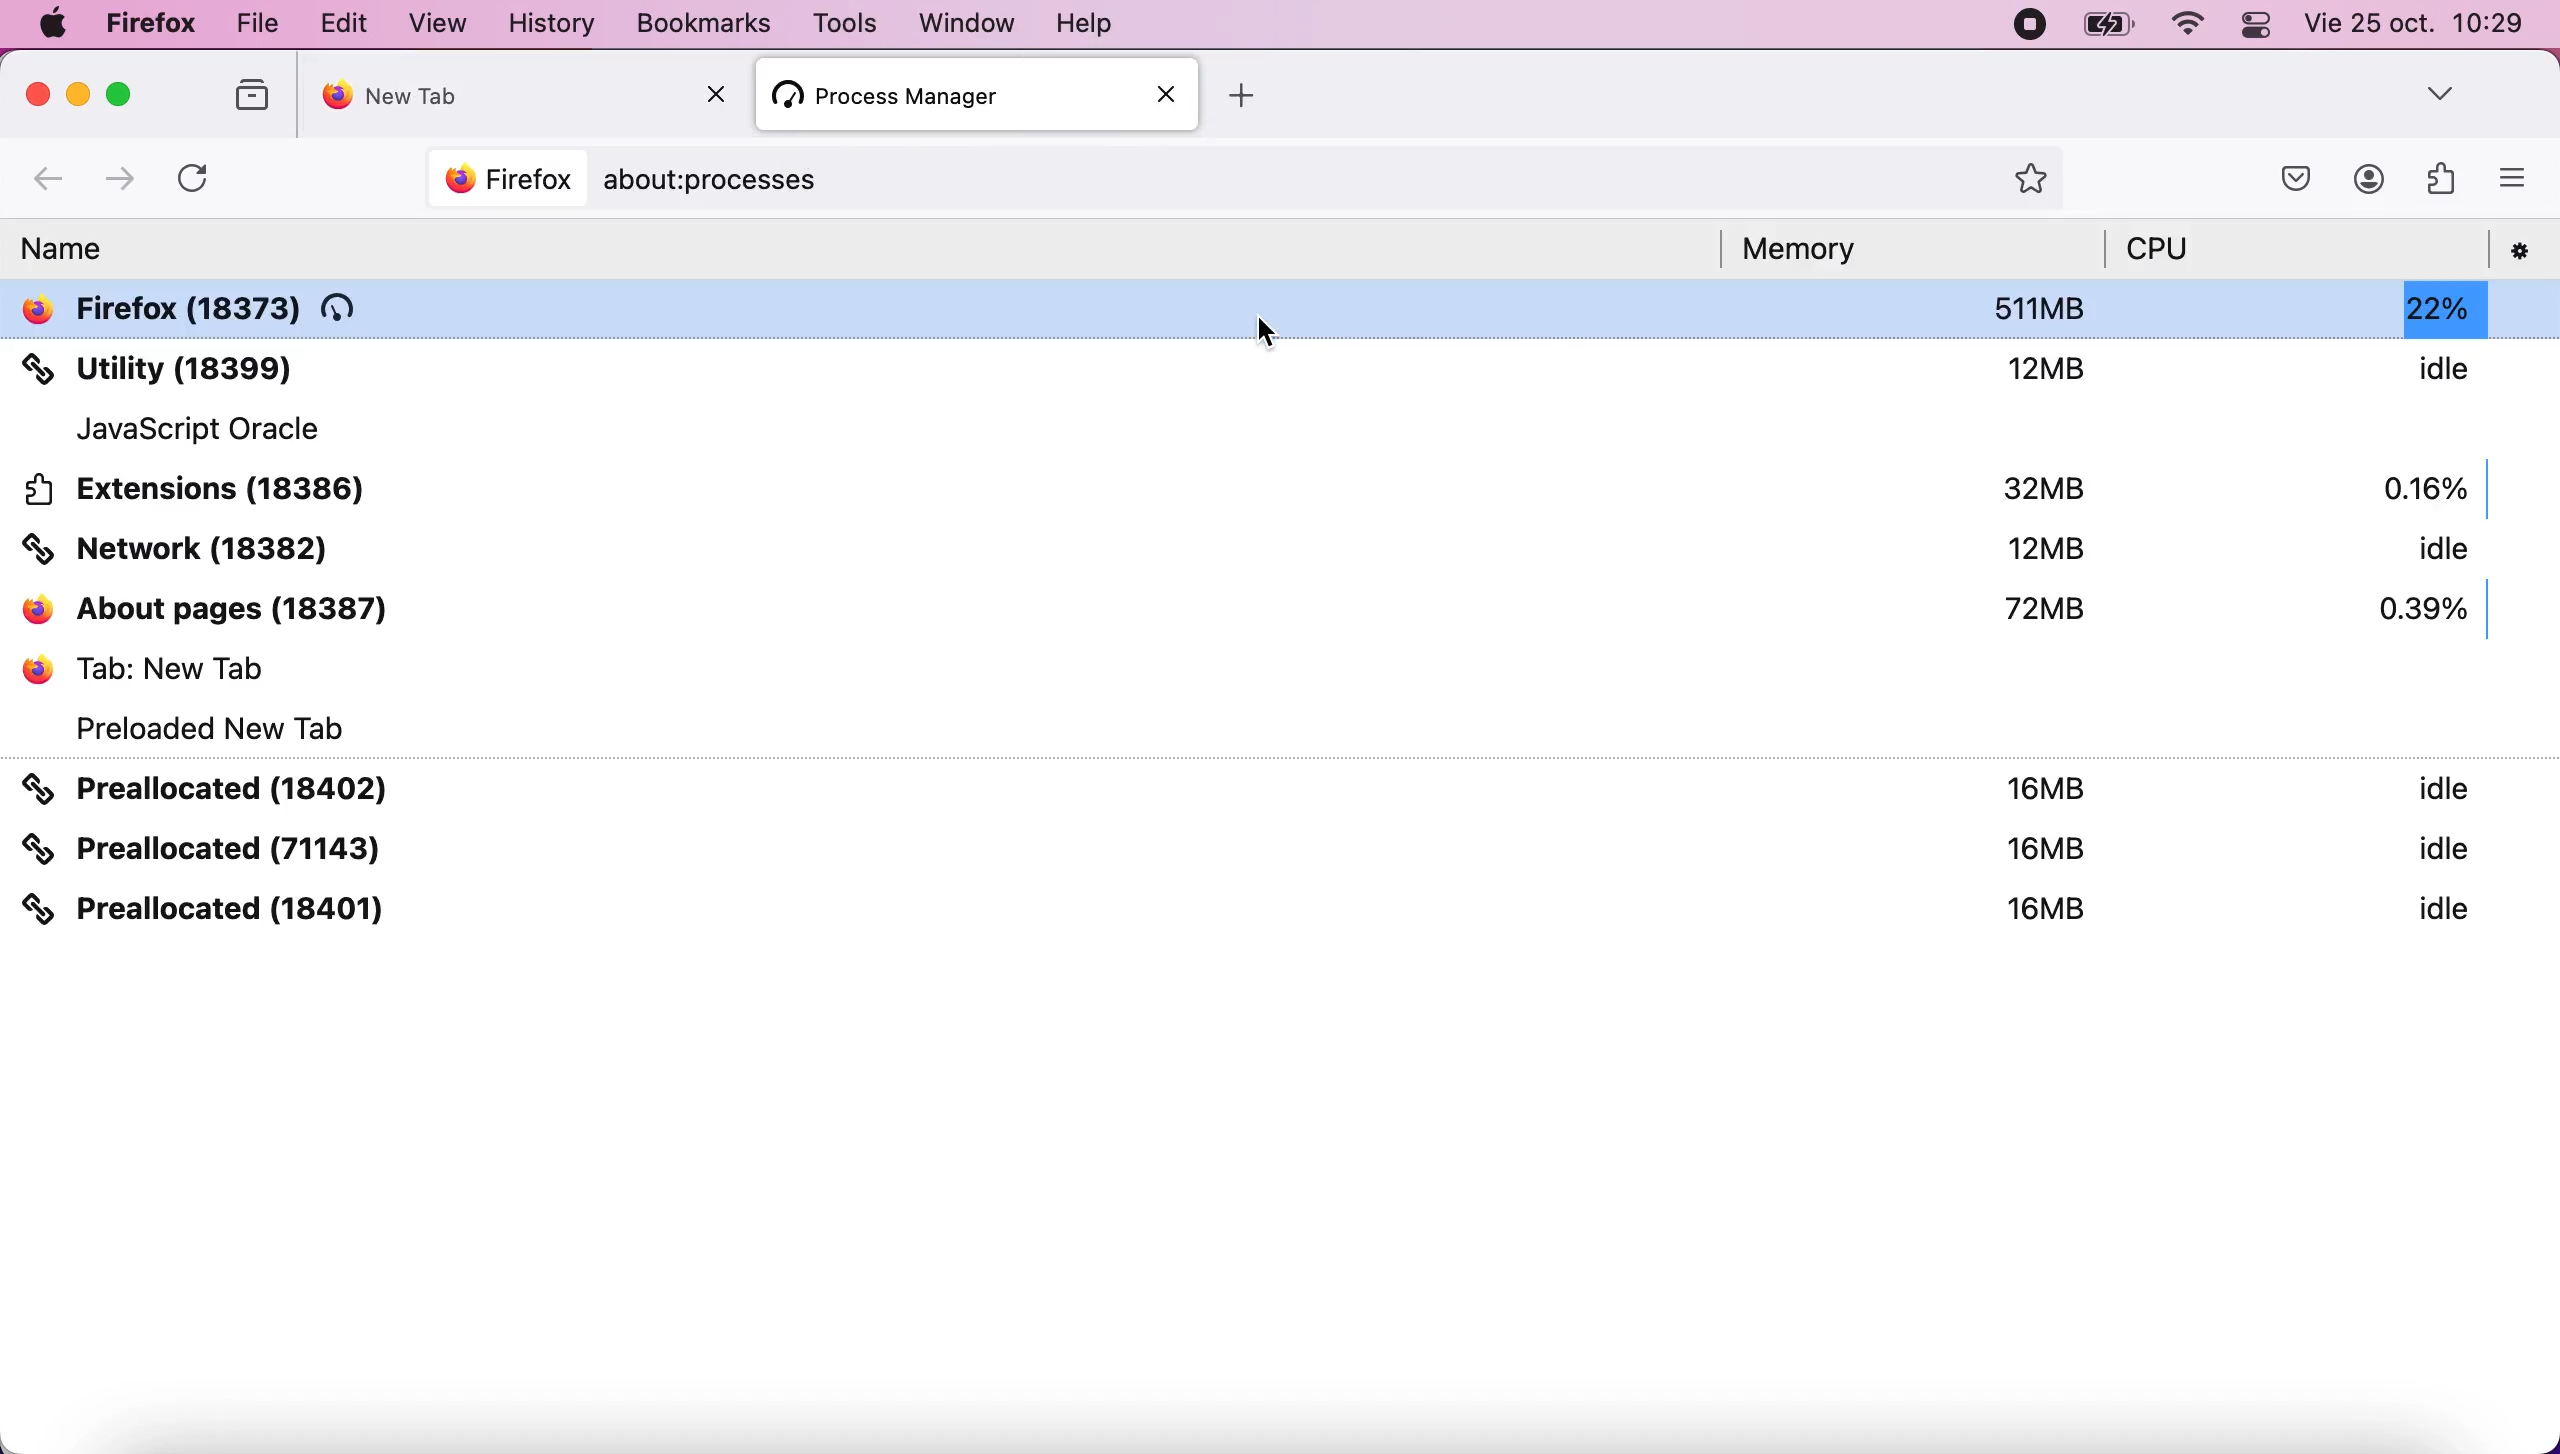 This screenshot has width=2560, height=1454. What do you see at coordinates (152, 24) in the screenshot?
I see `Firefox` at bounding box center [152, 24].